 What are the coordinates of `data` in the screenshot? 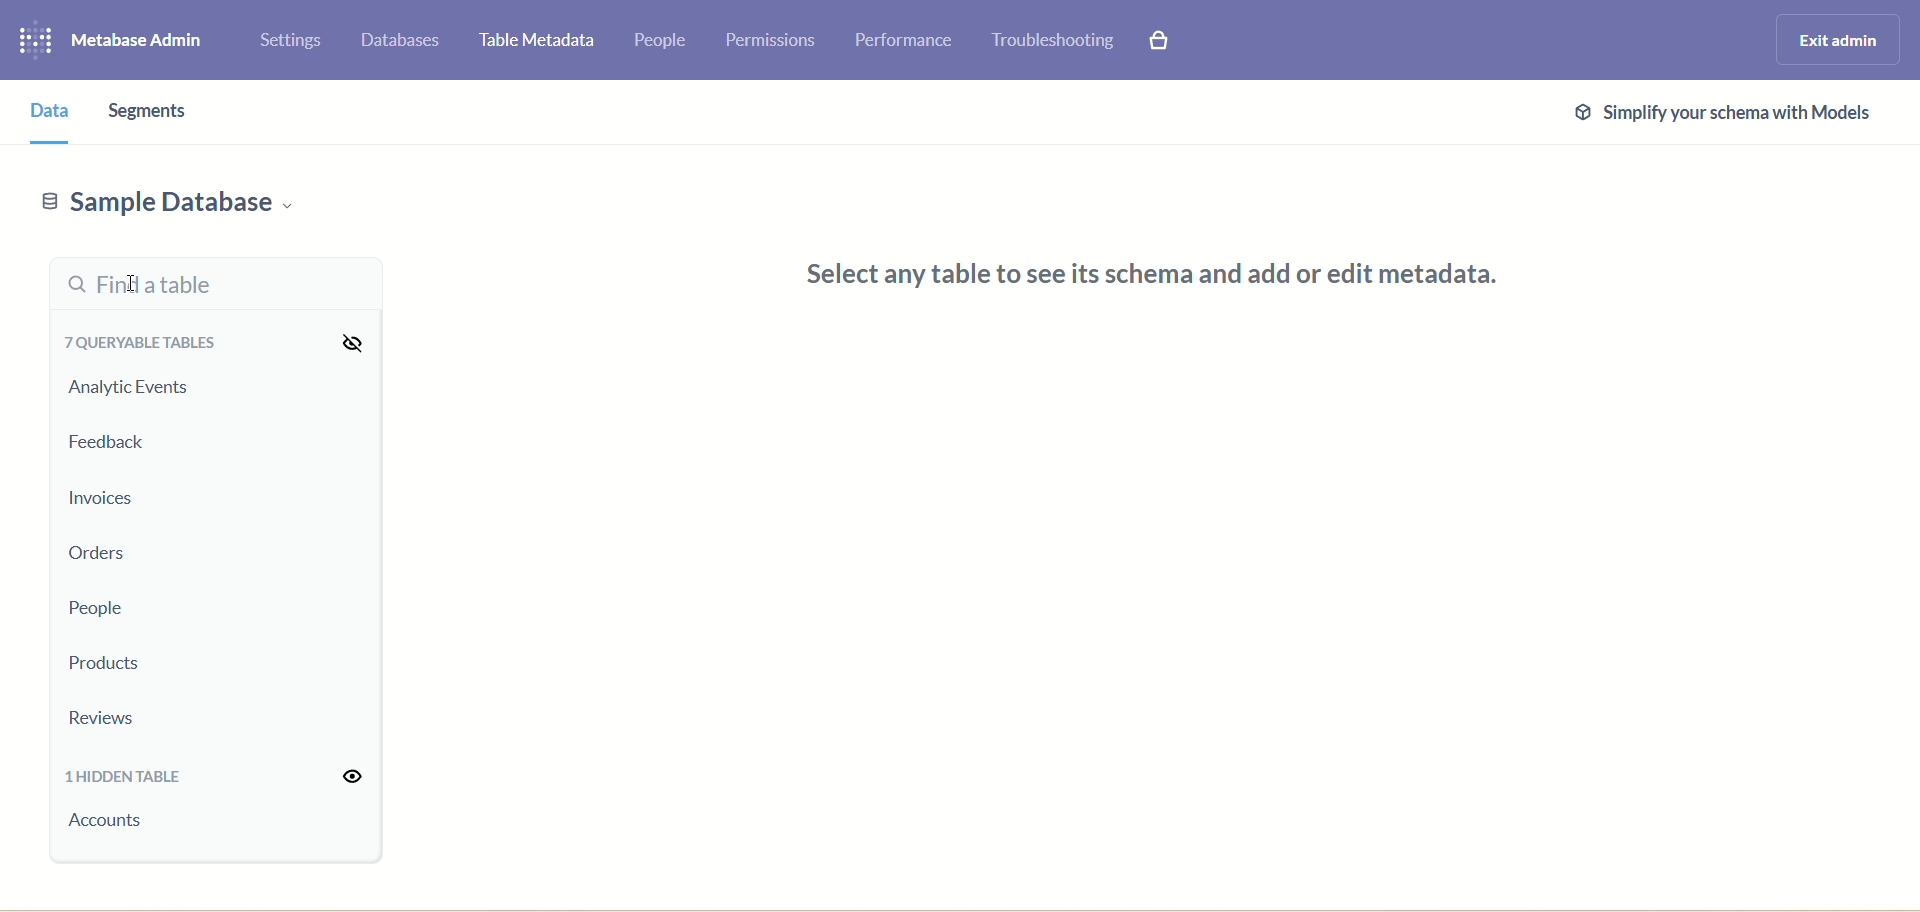 It's located at (45, 121).